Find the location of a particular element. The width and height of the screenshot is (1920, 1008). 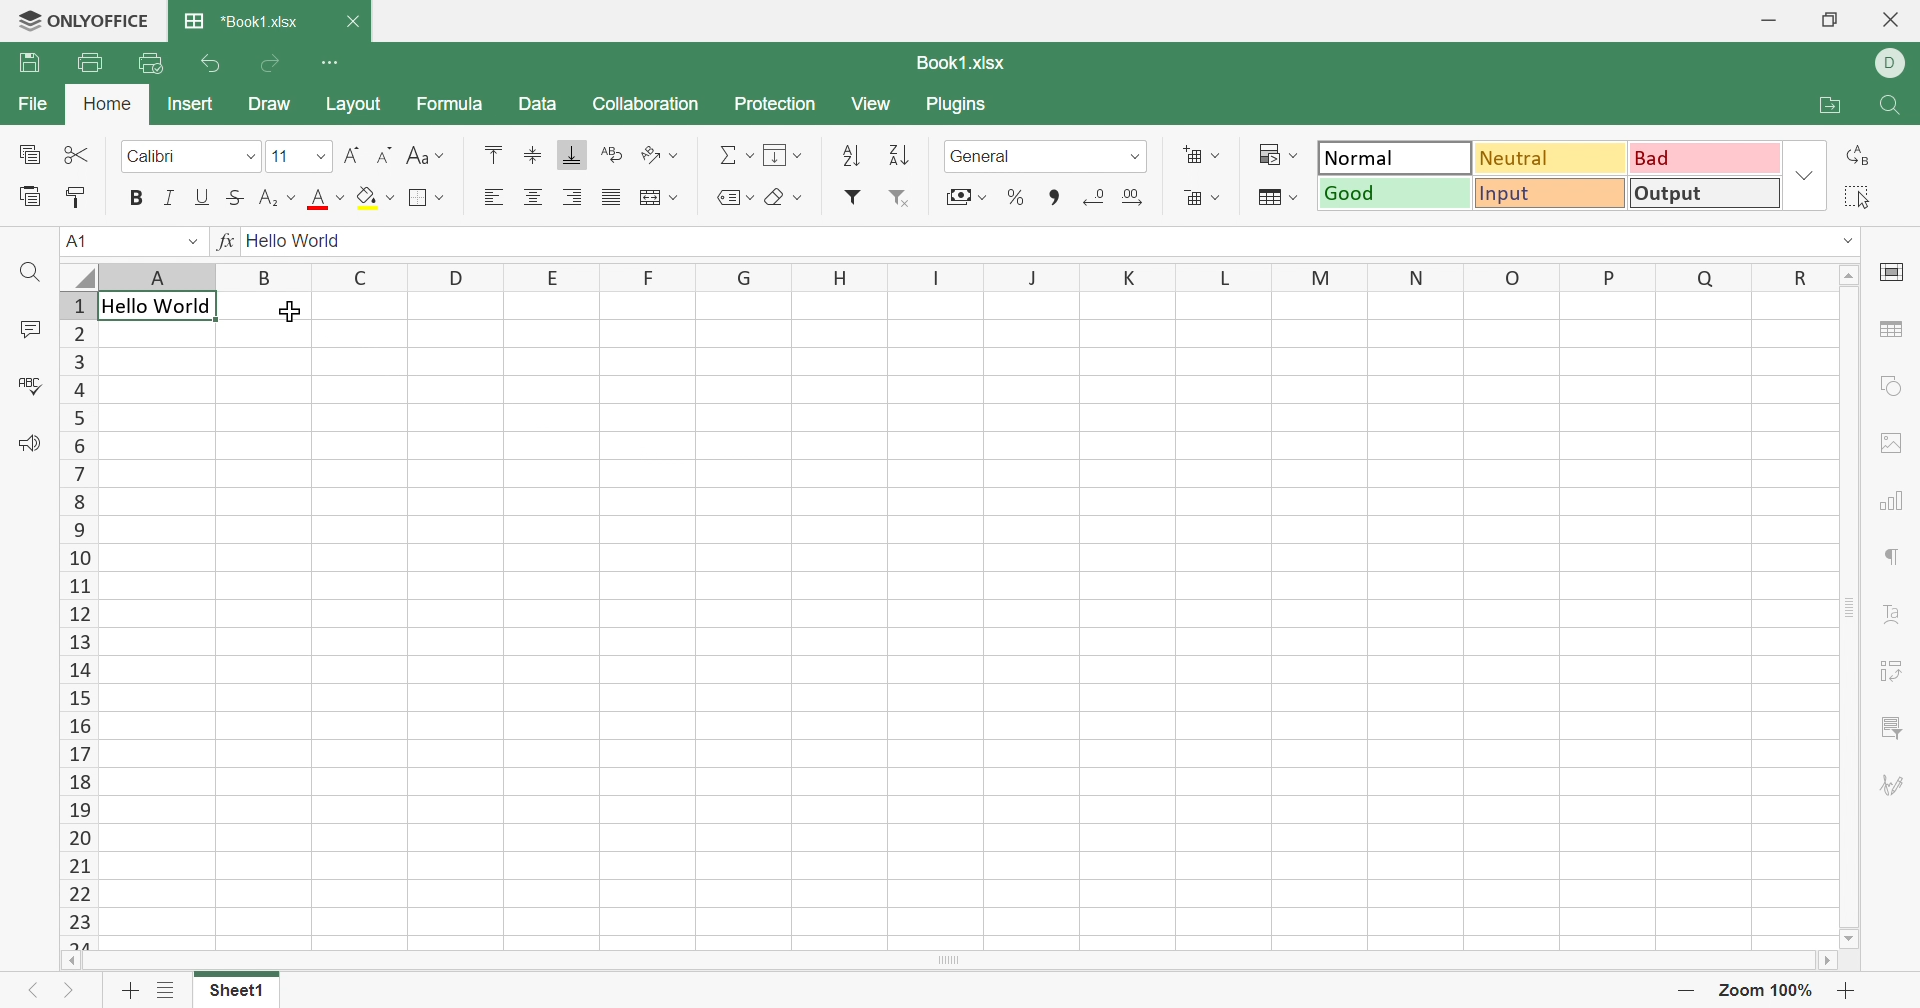

Protection is located at coordinates (772, 103).